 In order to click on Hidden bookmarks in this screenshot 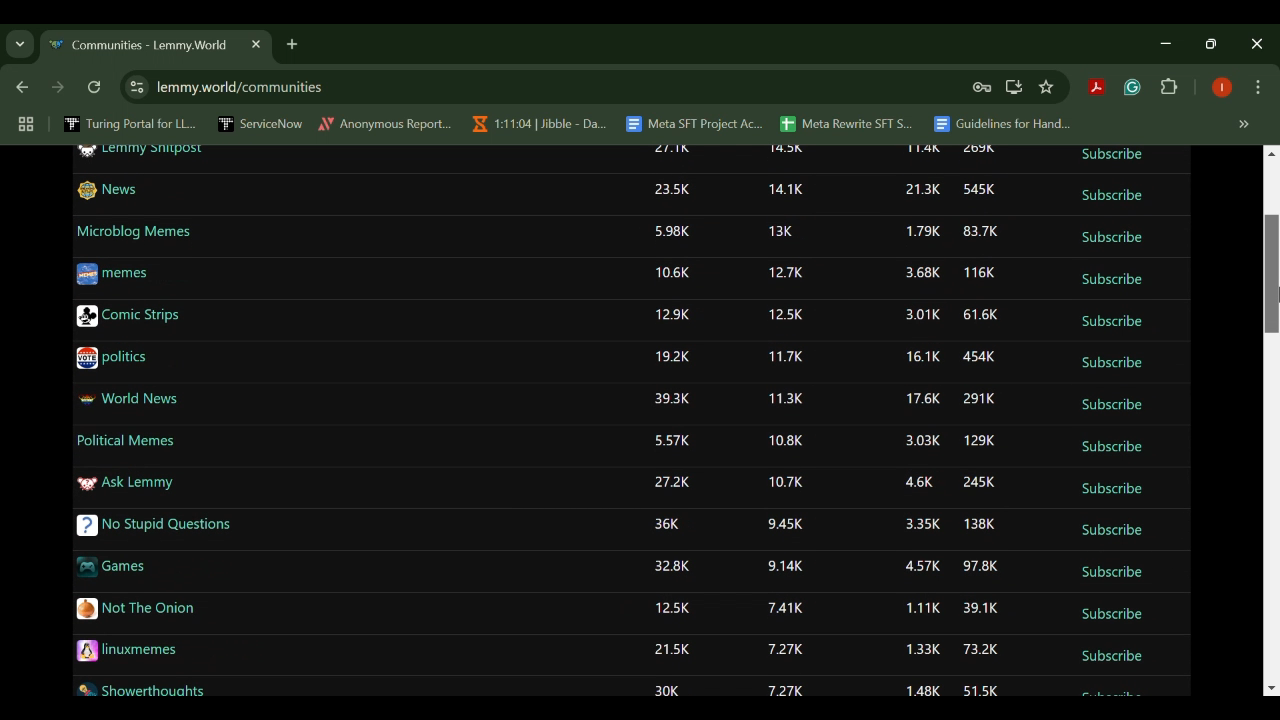, I will do `click(1246, 125)`.